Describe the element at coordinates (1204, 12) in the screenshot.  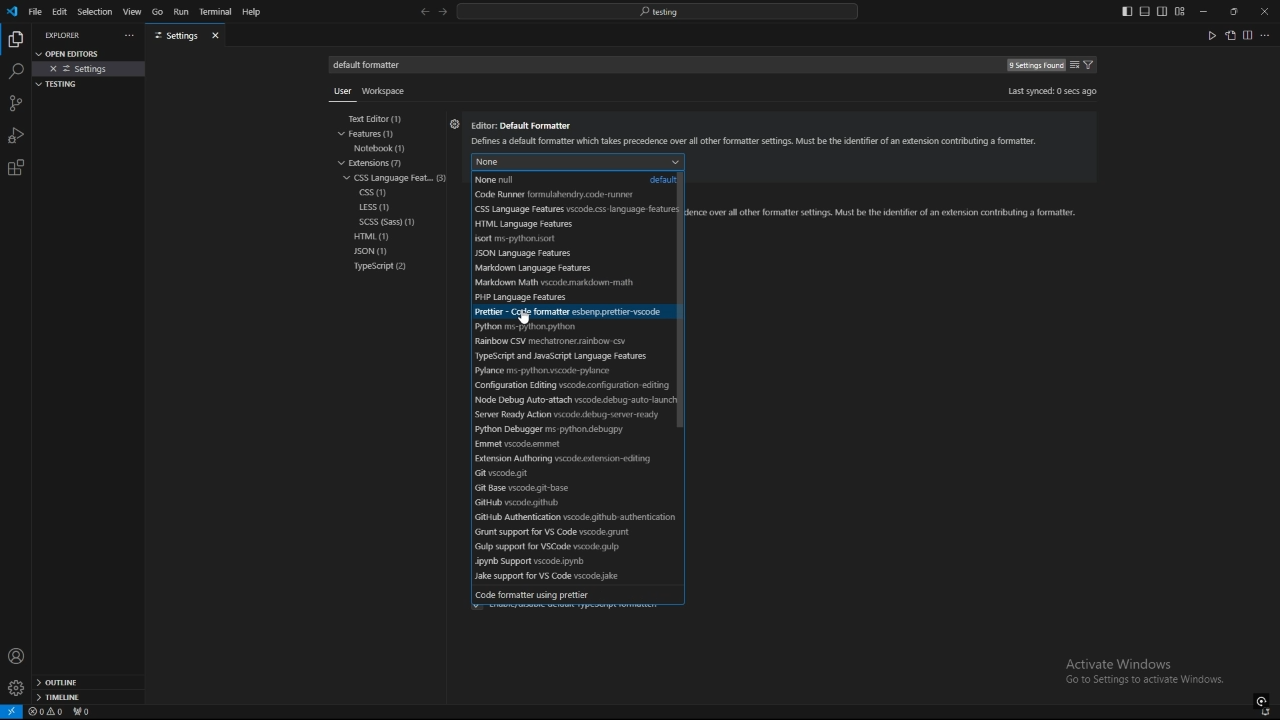
I see `minimize` at that location.